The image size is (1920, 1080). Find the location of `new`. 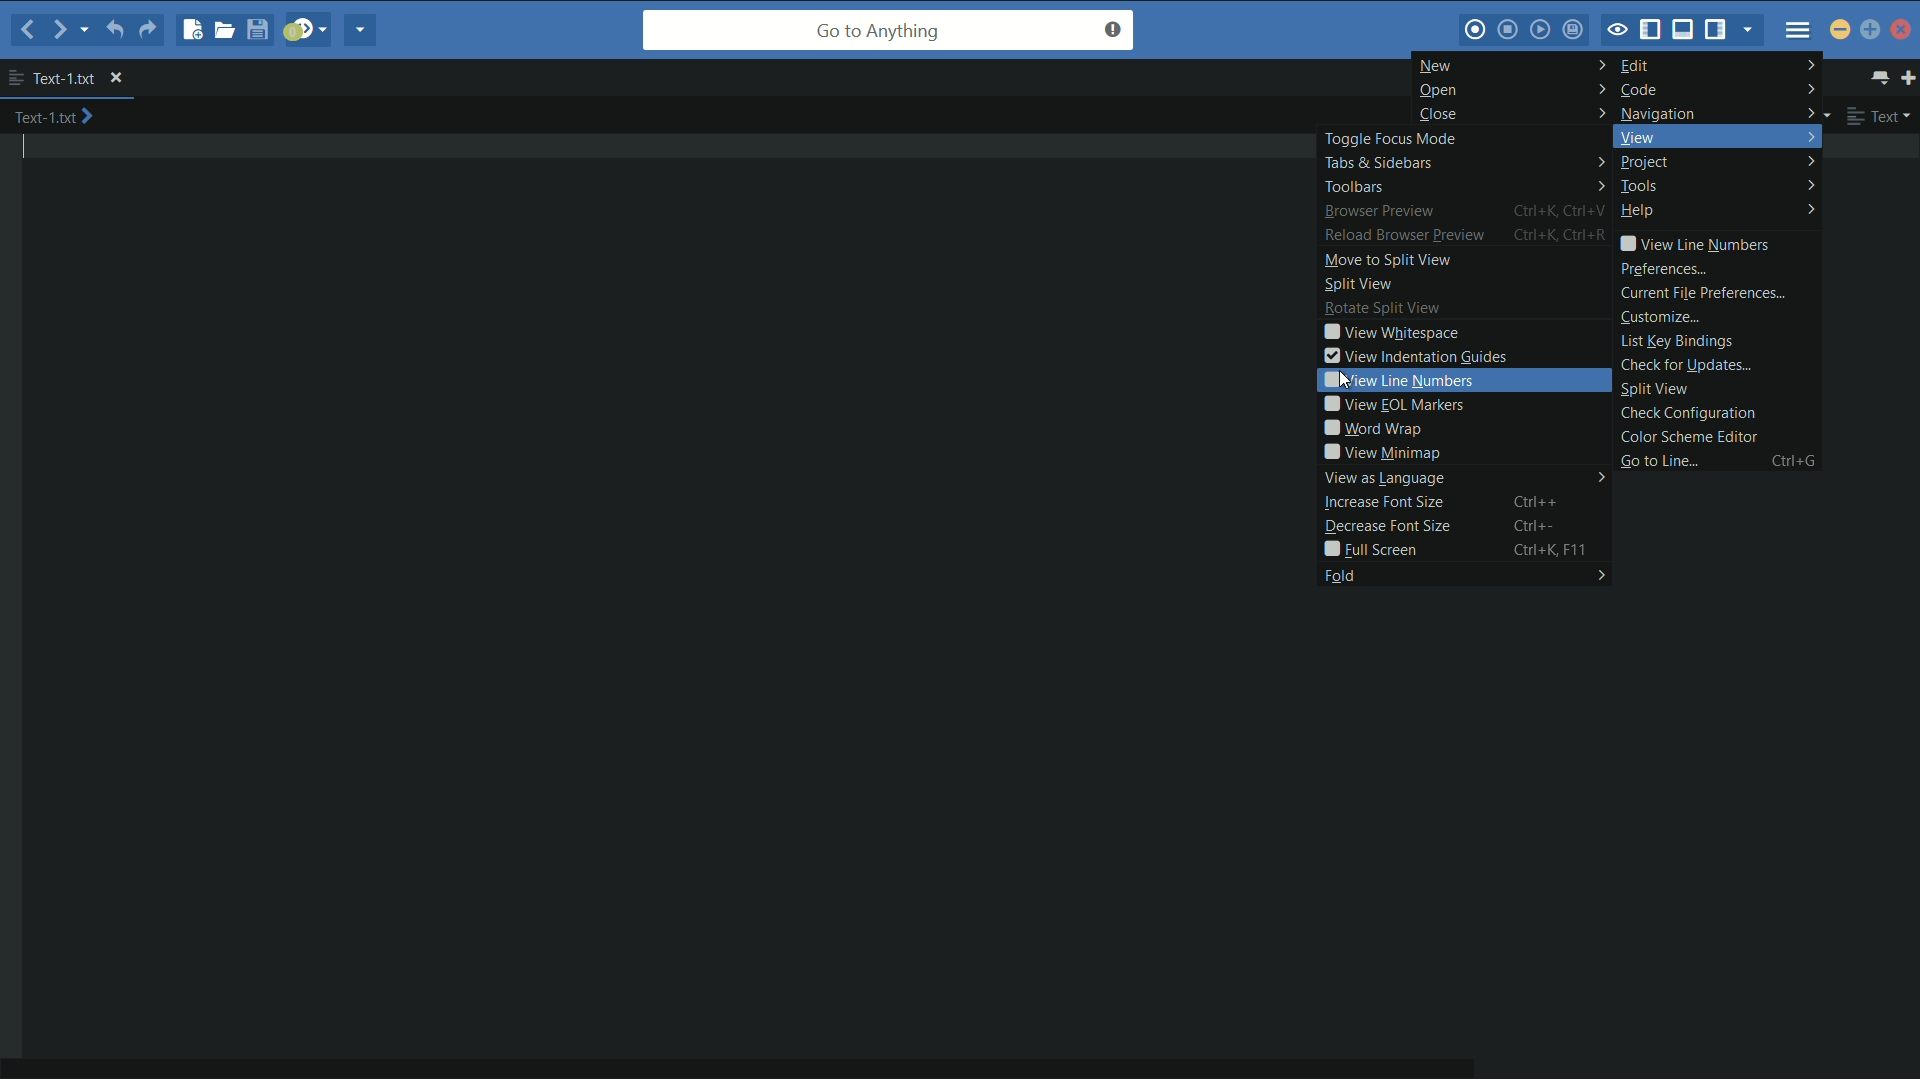

new is located at coordinates (1513, 65).